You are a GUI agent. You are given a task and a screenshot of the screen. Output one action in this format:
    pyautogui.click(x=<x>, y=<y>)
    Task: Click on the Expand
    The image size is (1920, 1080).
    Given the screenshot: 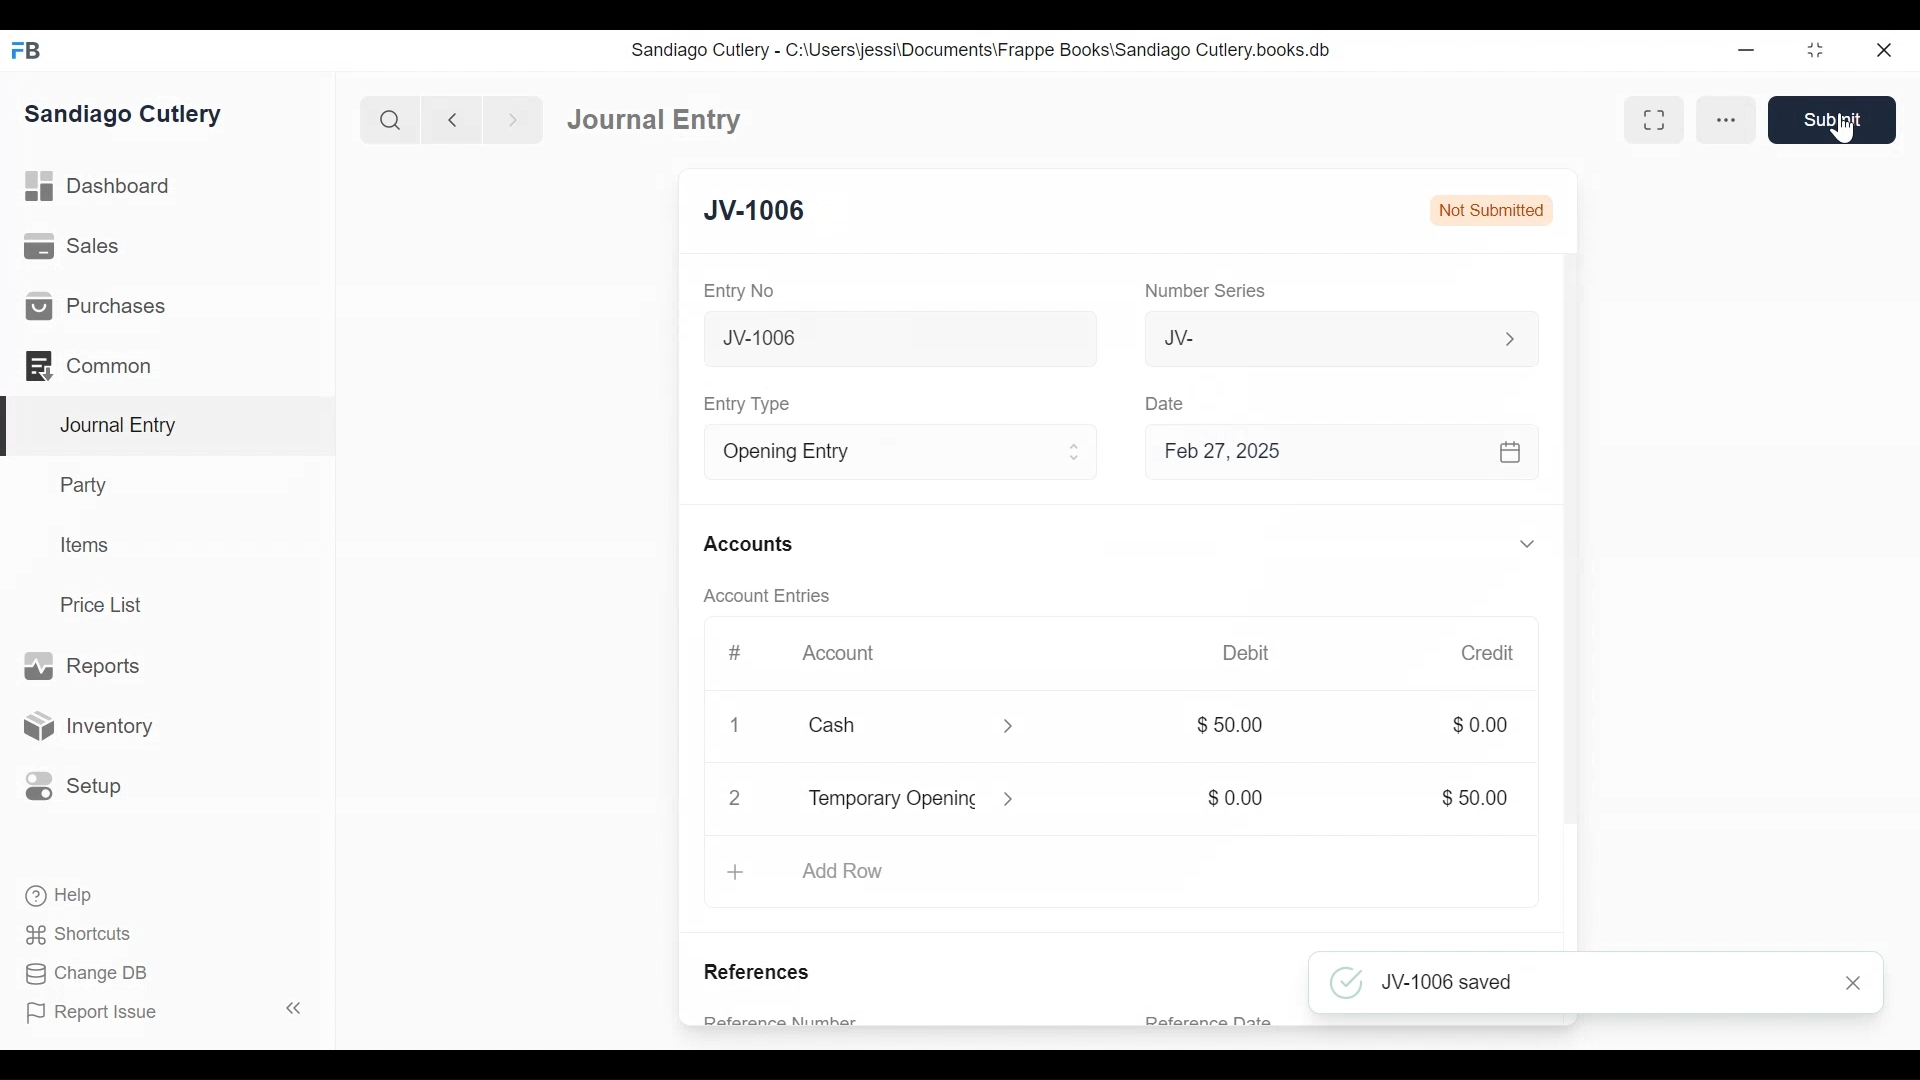 What is the action you would take?
    pyautogui.click(x=1076, y=453)
    